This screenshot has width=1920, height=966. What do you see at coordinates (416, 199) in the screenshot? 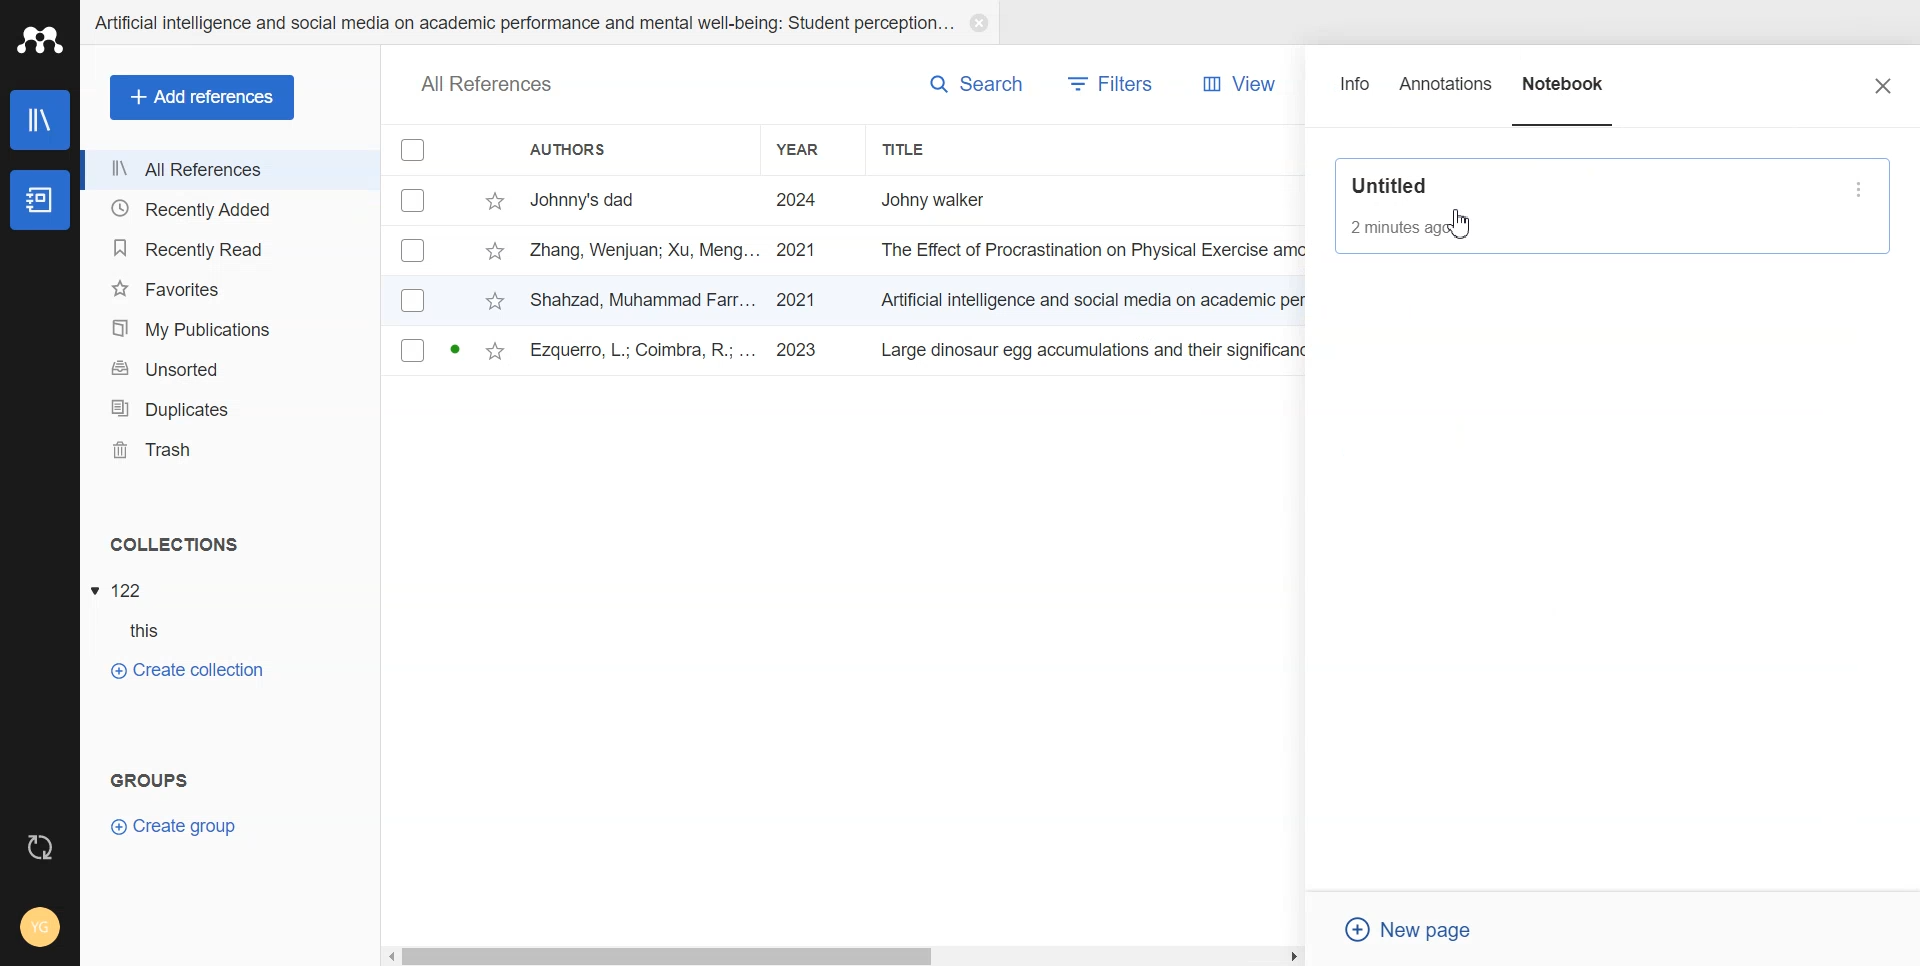
I see `Checkbox` at bounding box center [416, 199].